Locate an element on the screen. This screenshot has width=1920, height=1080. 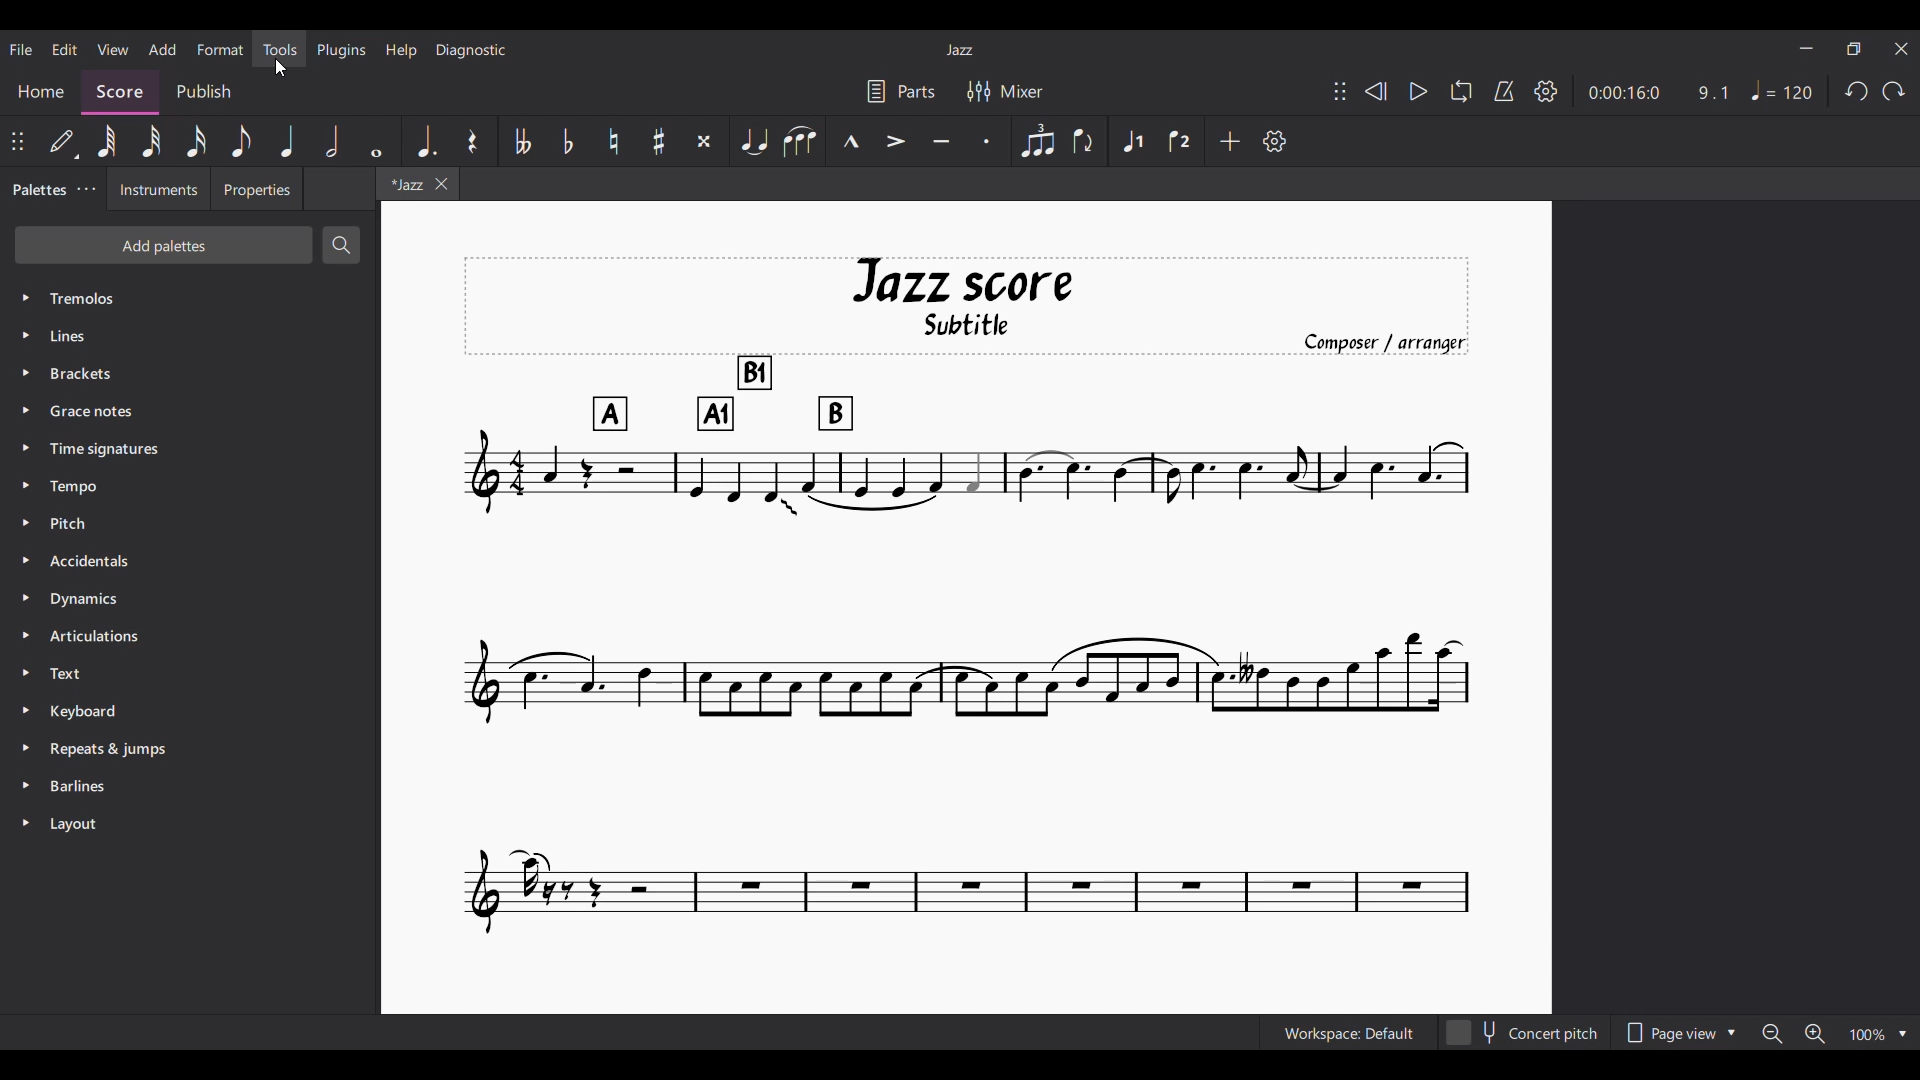
Keyboard is located at coordinates (191, 712).